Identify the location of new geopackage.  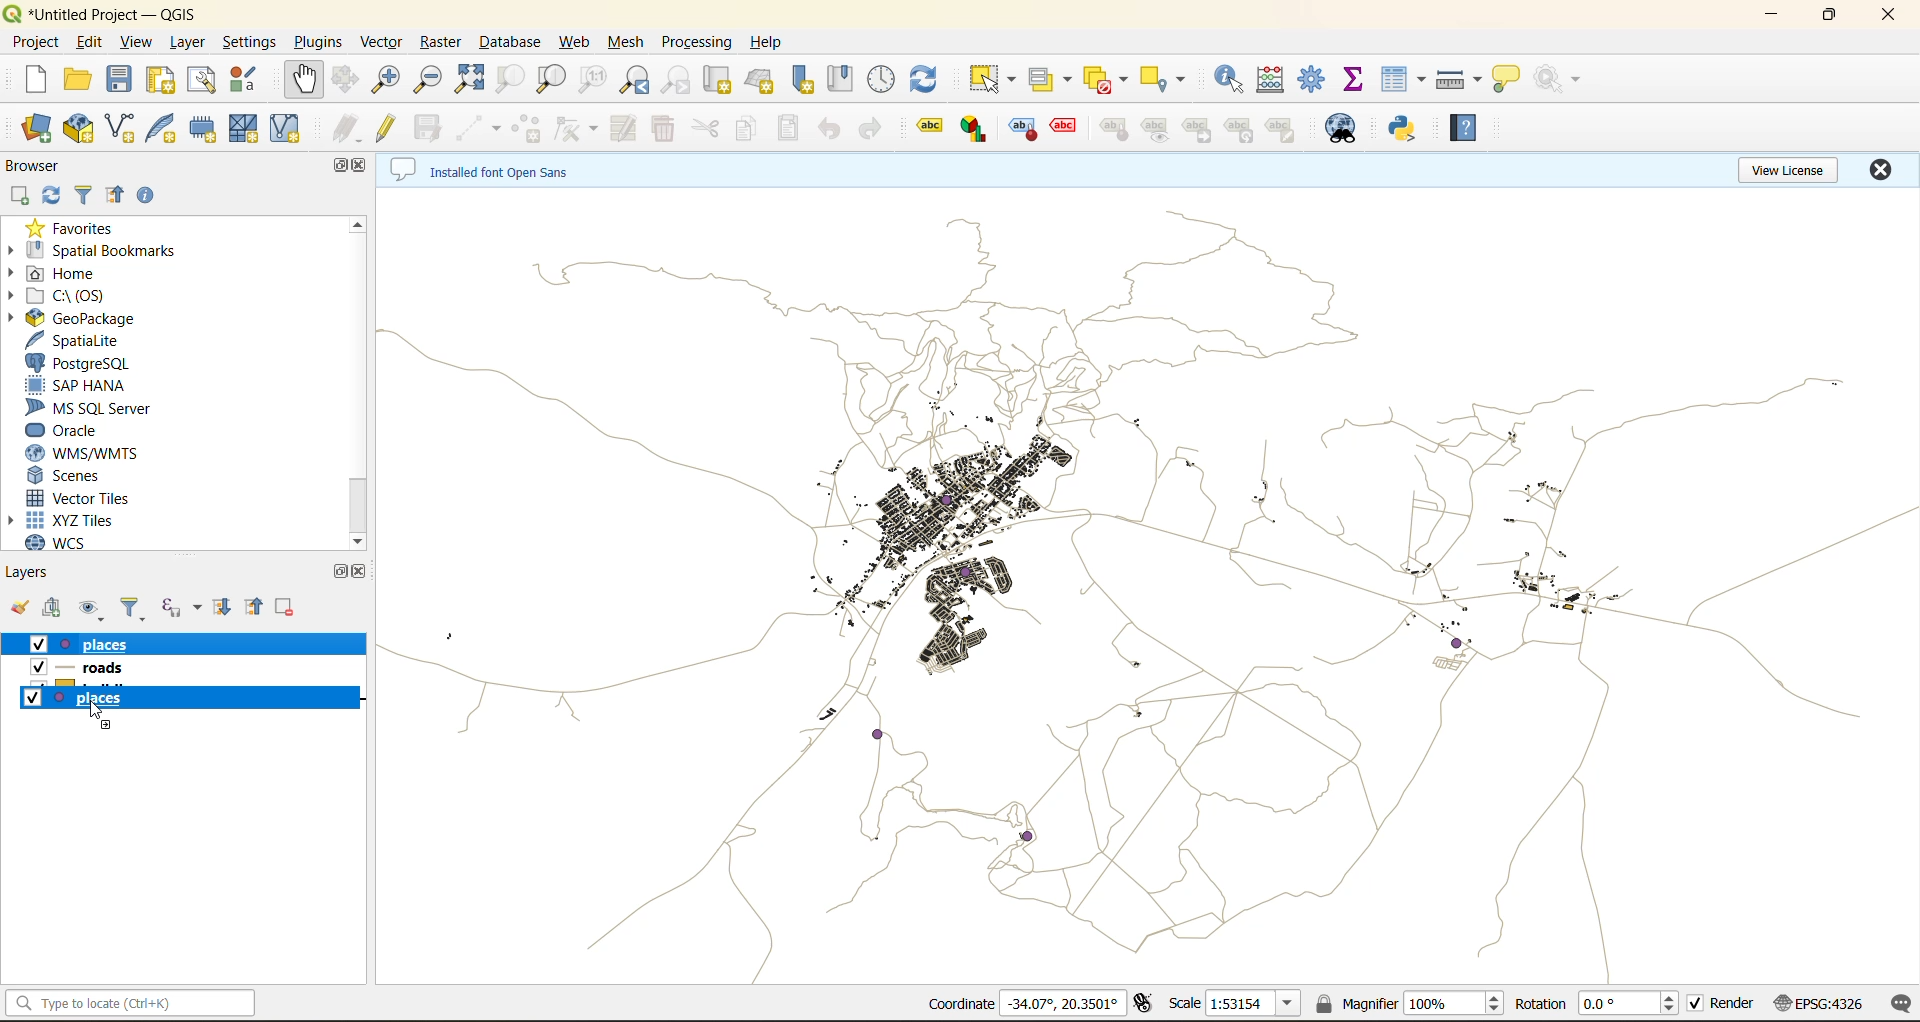
(77, 129).